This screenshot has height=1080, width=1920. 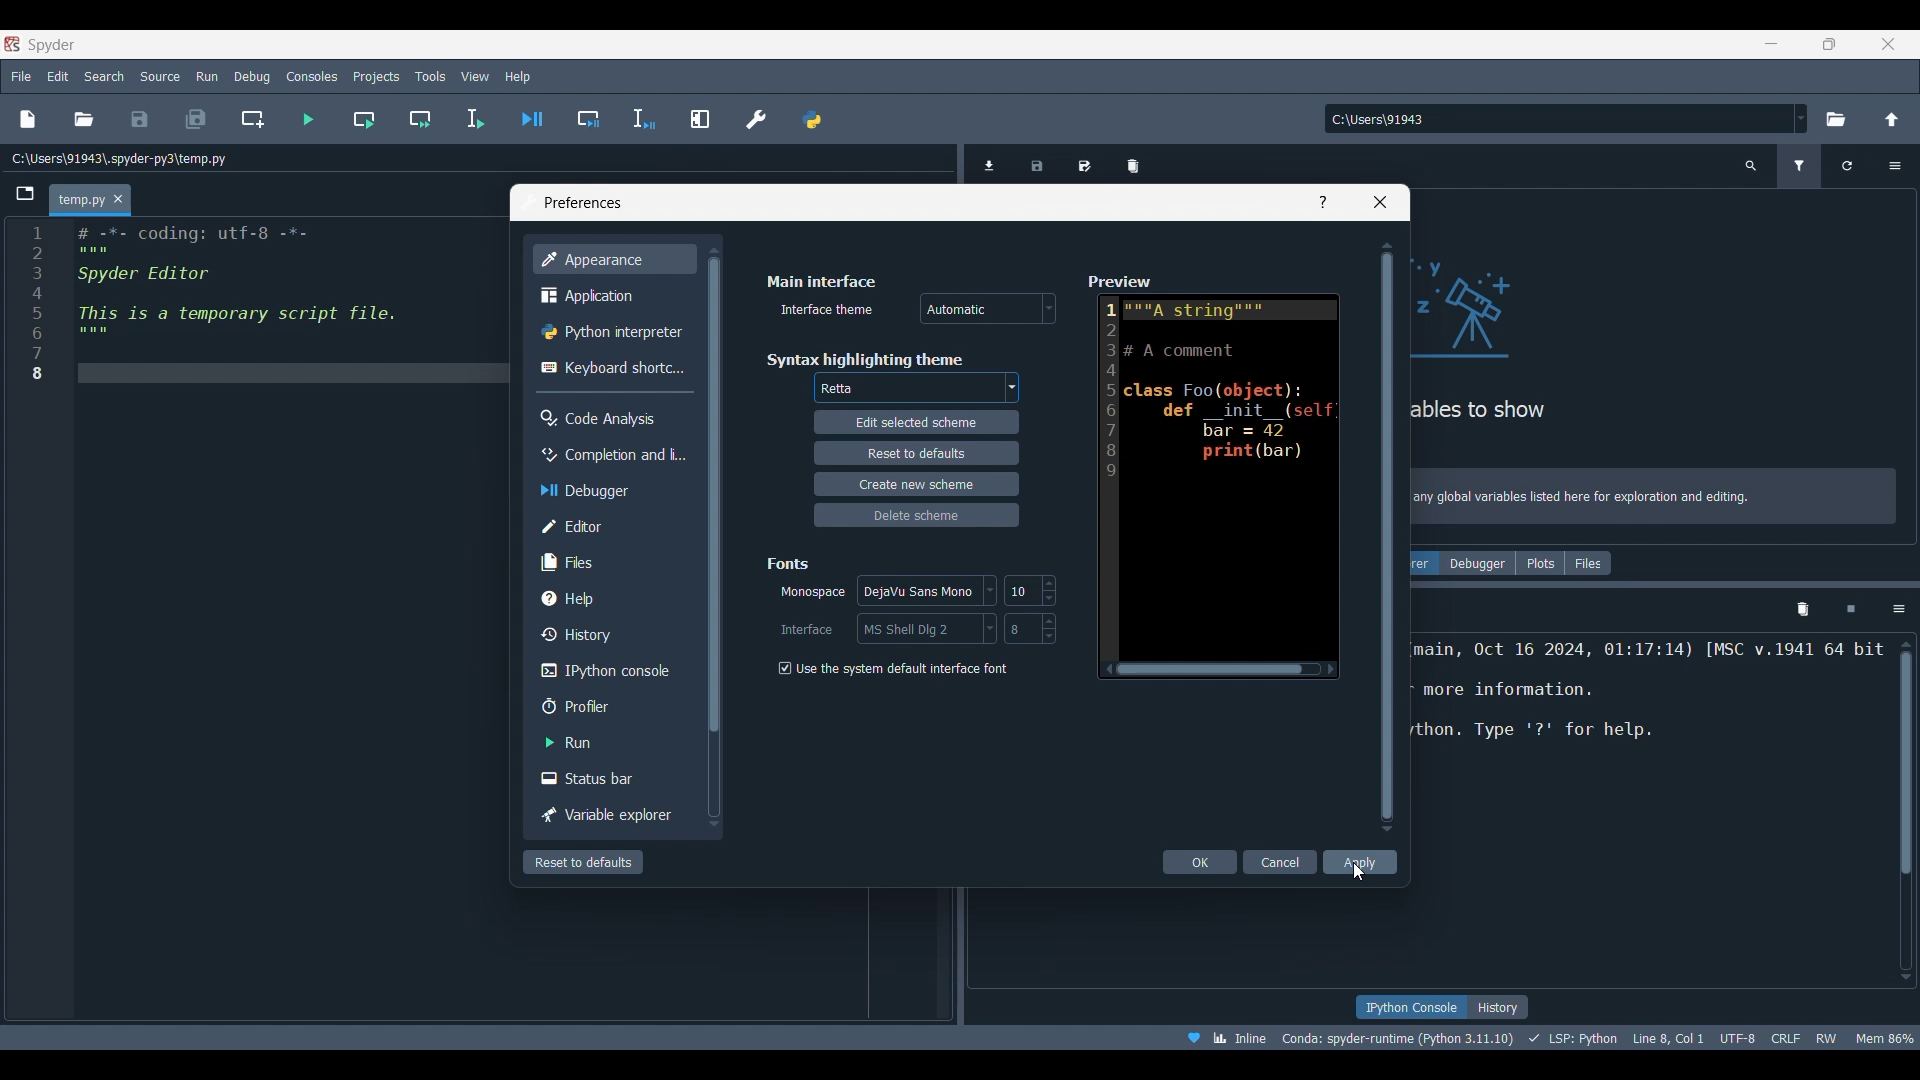 I want to click on Reset to defaults, so click(x=583, y=862).